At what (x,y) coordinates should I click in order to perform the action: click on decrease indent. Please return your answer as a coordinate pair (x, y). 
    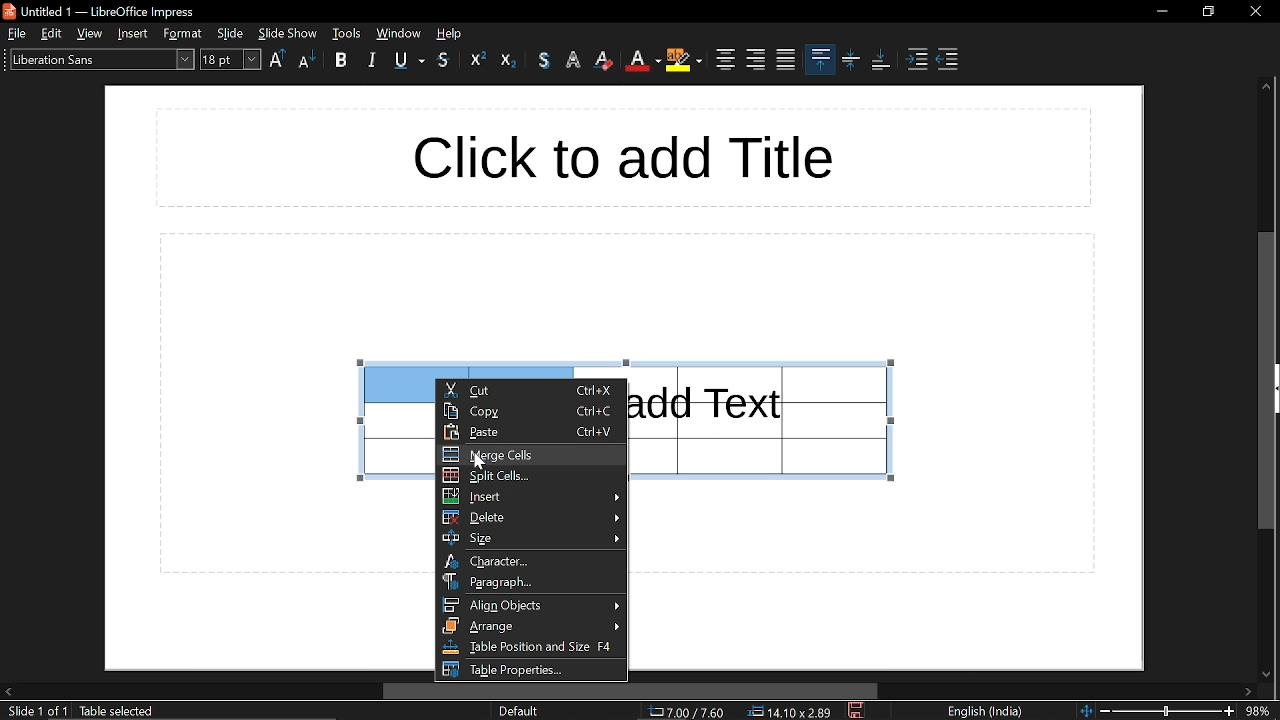
    Looking at the image, I should click on (946, 61).